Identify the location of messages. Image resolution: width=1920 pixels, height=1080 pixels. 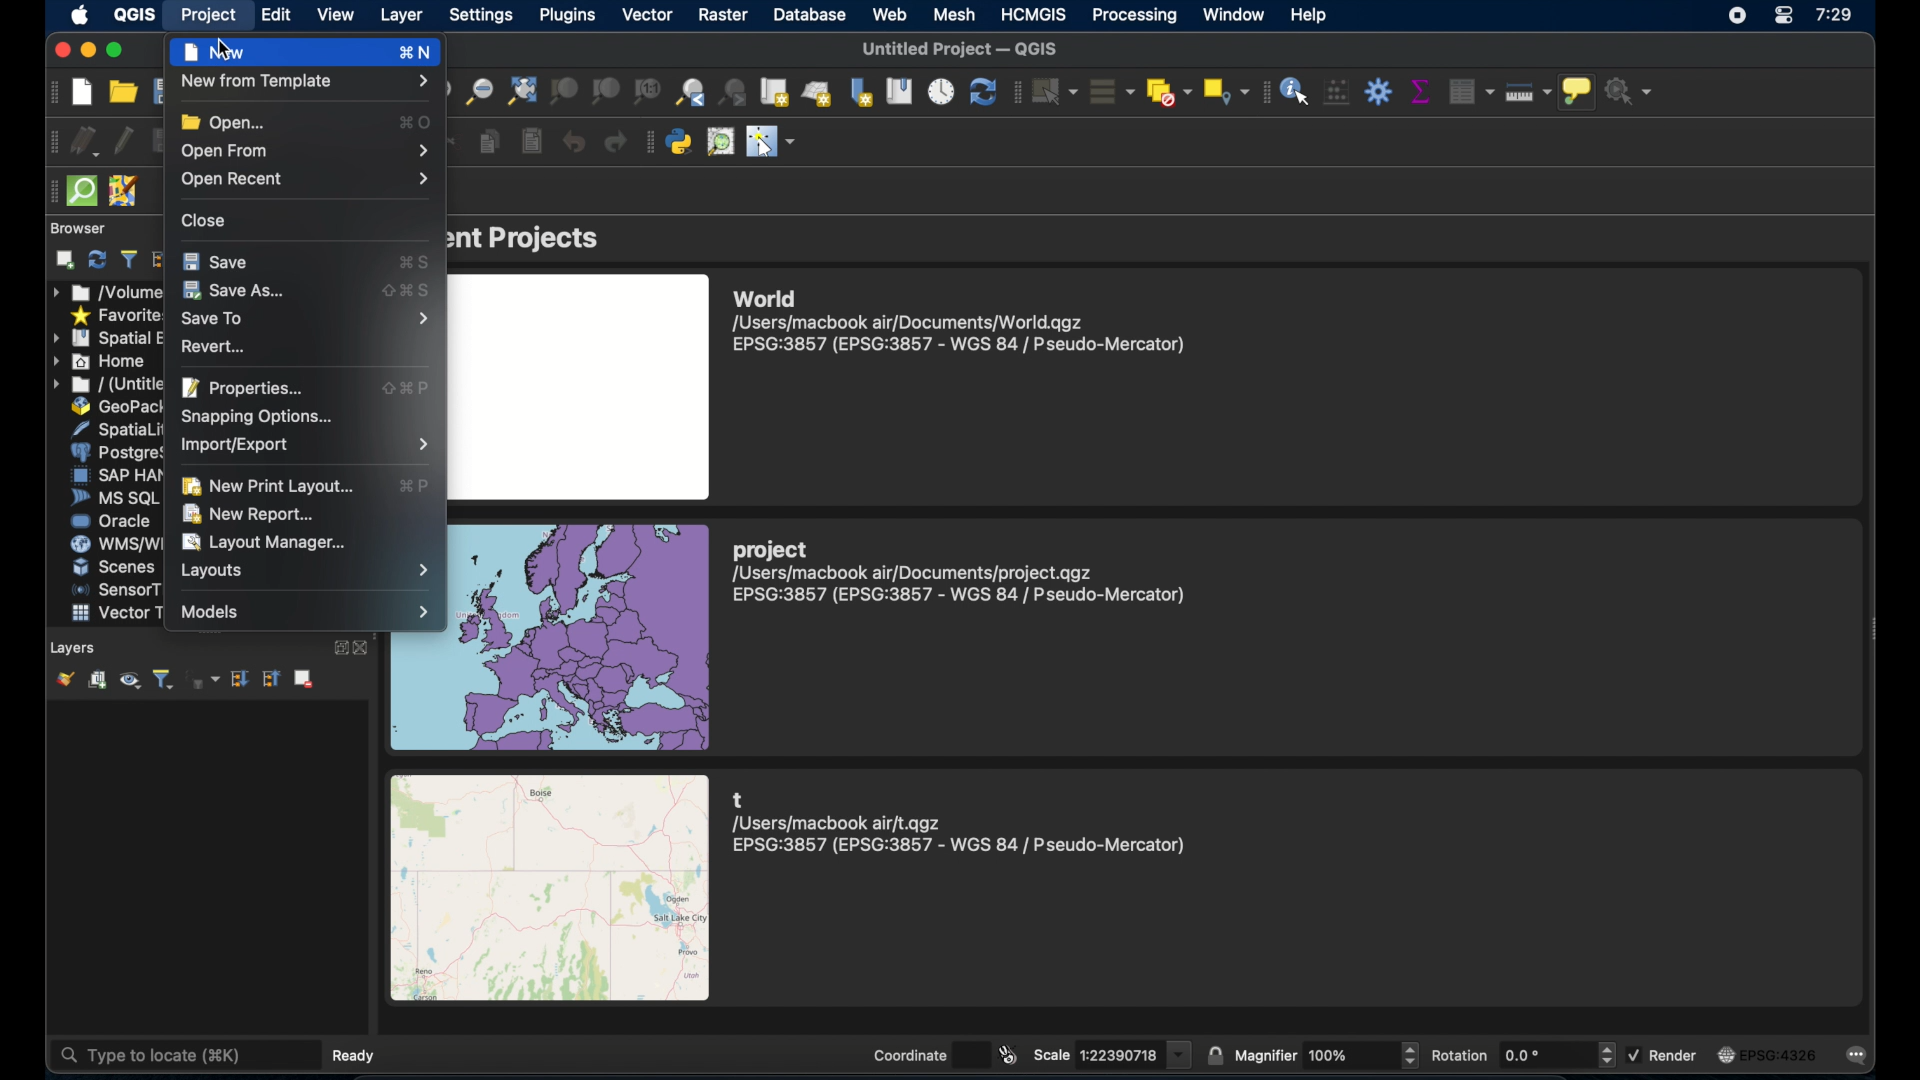
(1861, 1058).